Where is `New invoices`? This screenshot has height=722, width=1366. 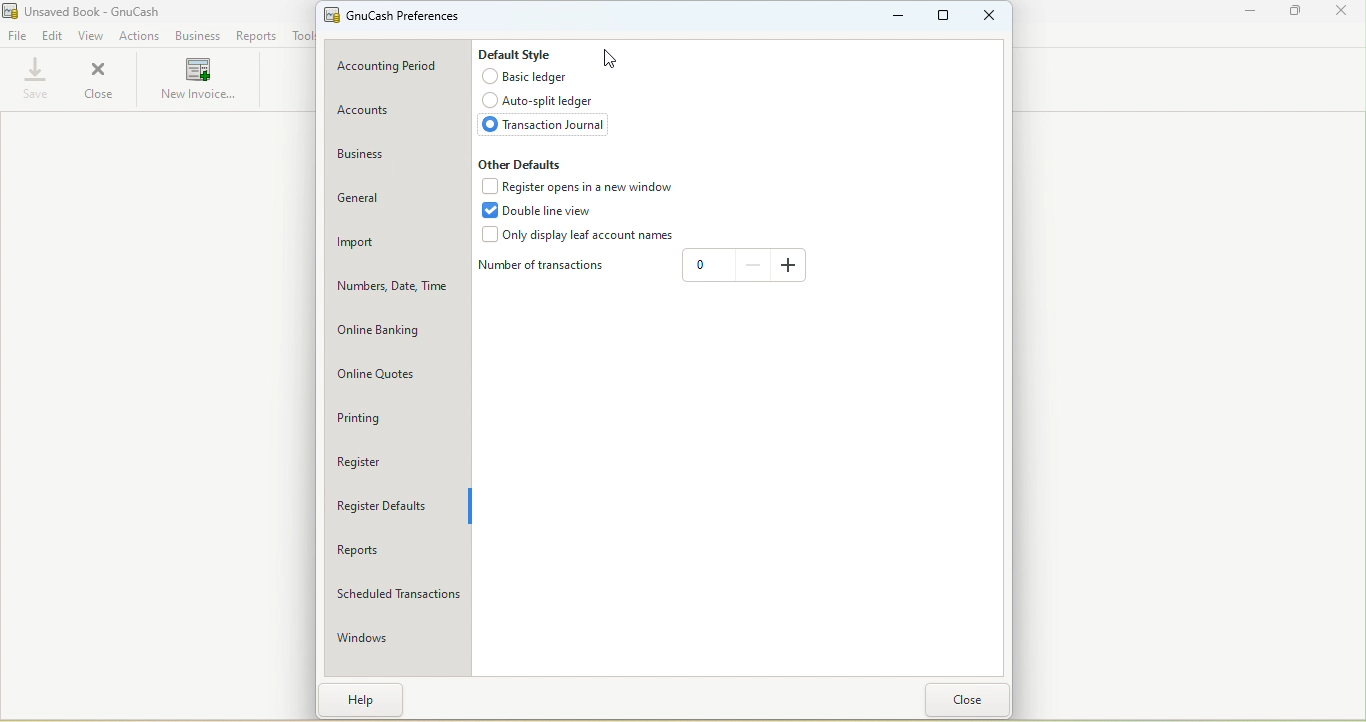
New invoices is located at coordinates (194, 82).